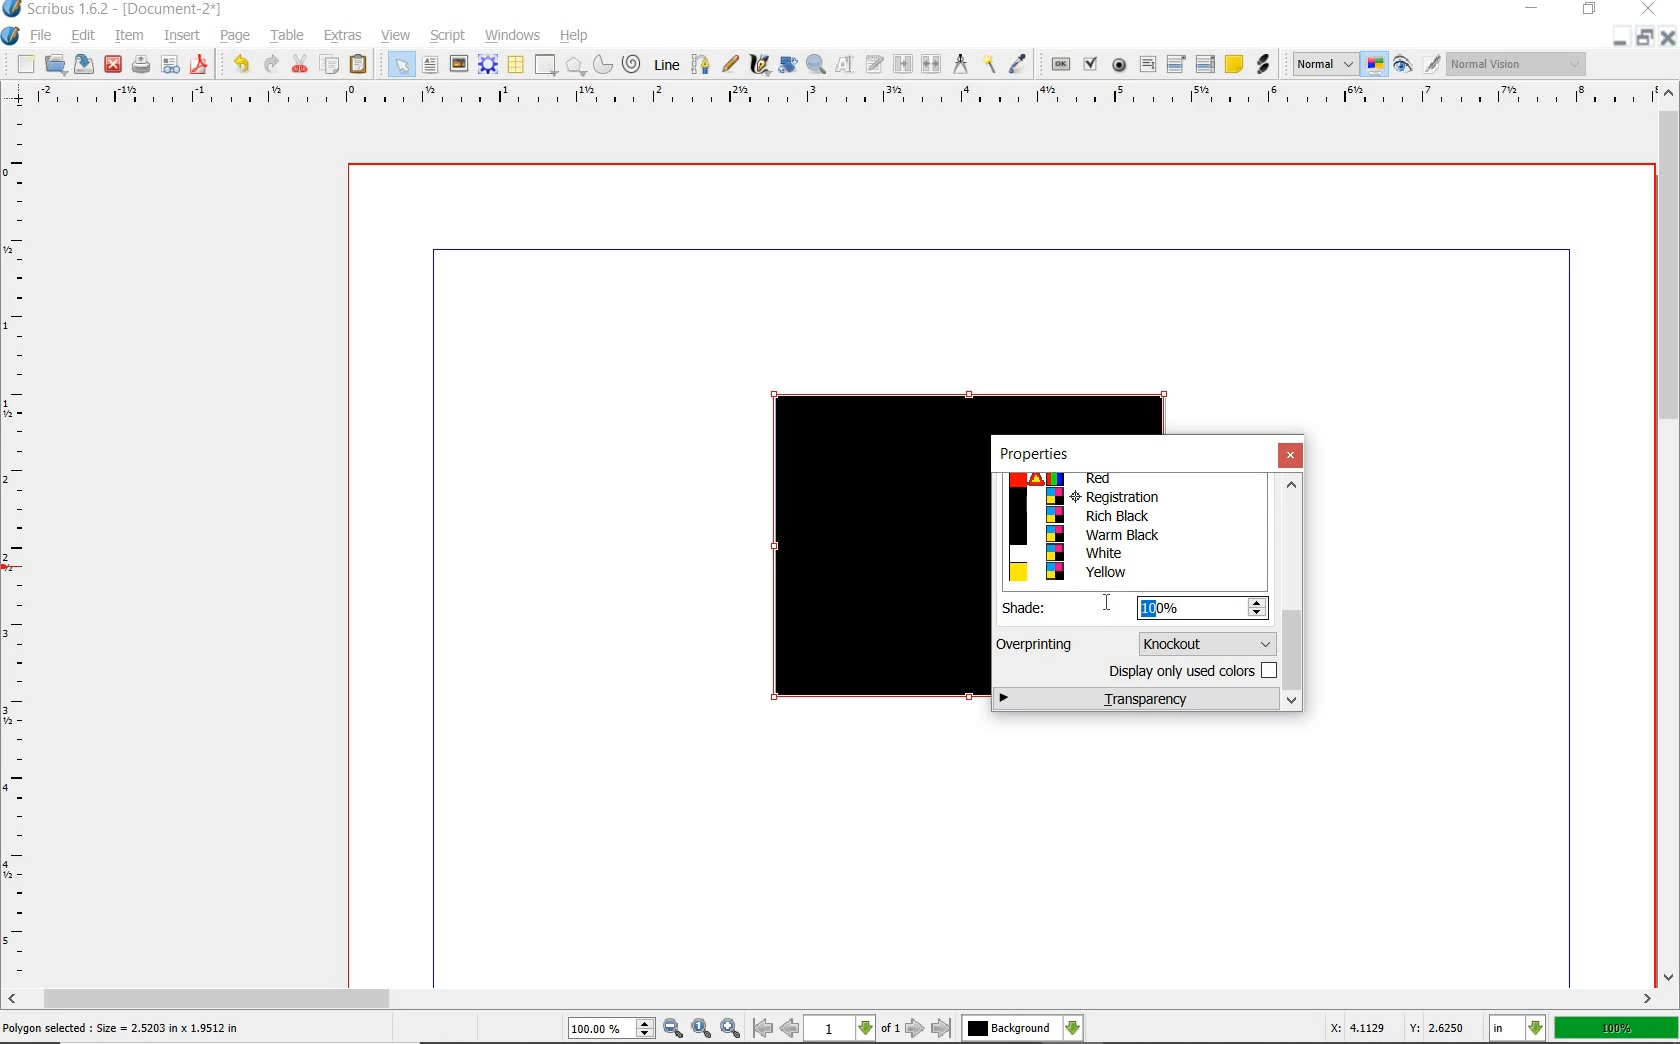  What do you see at coordinates (449, 36) in the screenshot?
I see `script` at bounding box center [449, 36].